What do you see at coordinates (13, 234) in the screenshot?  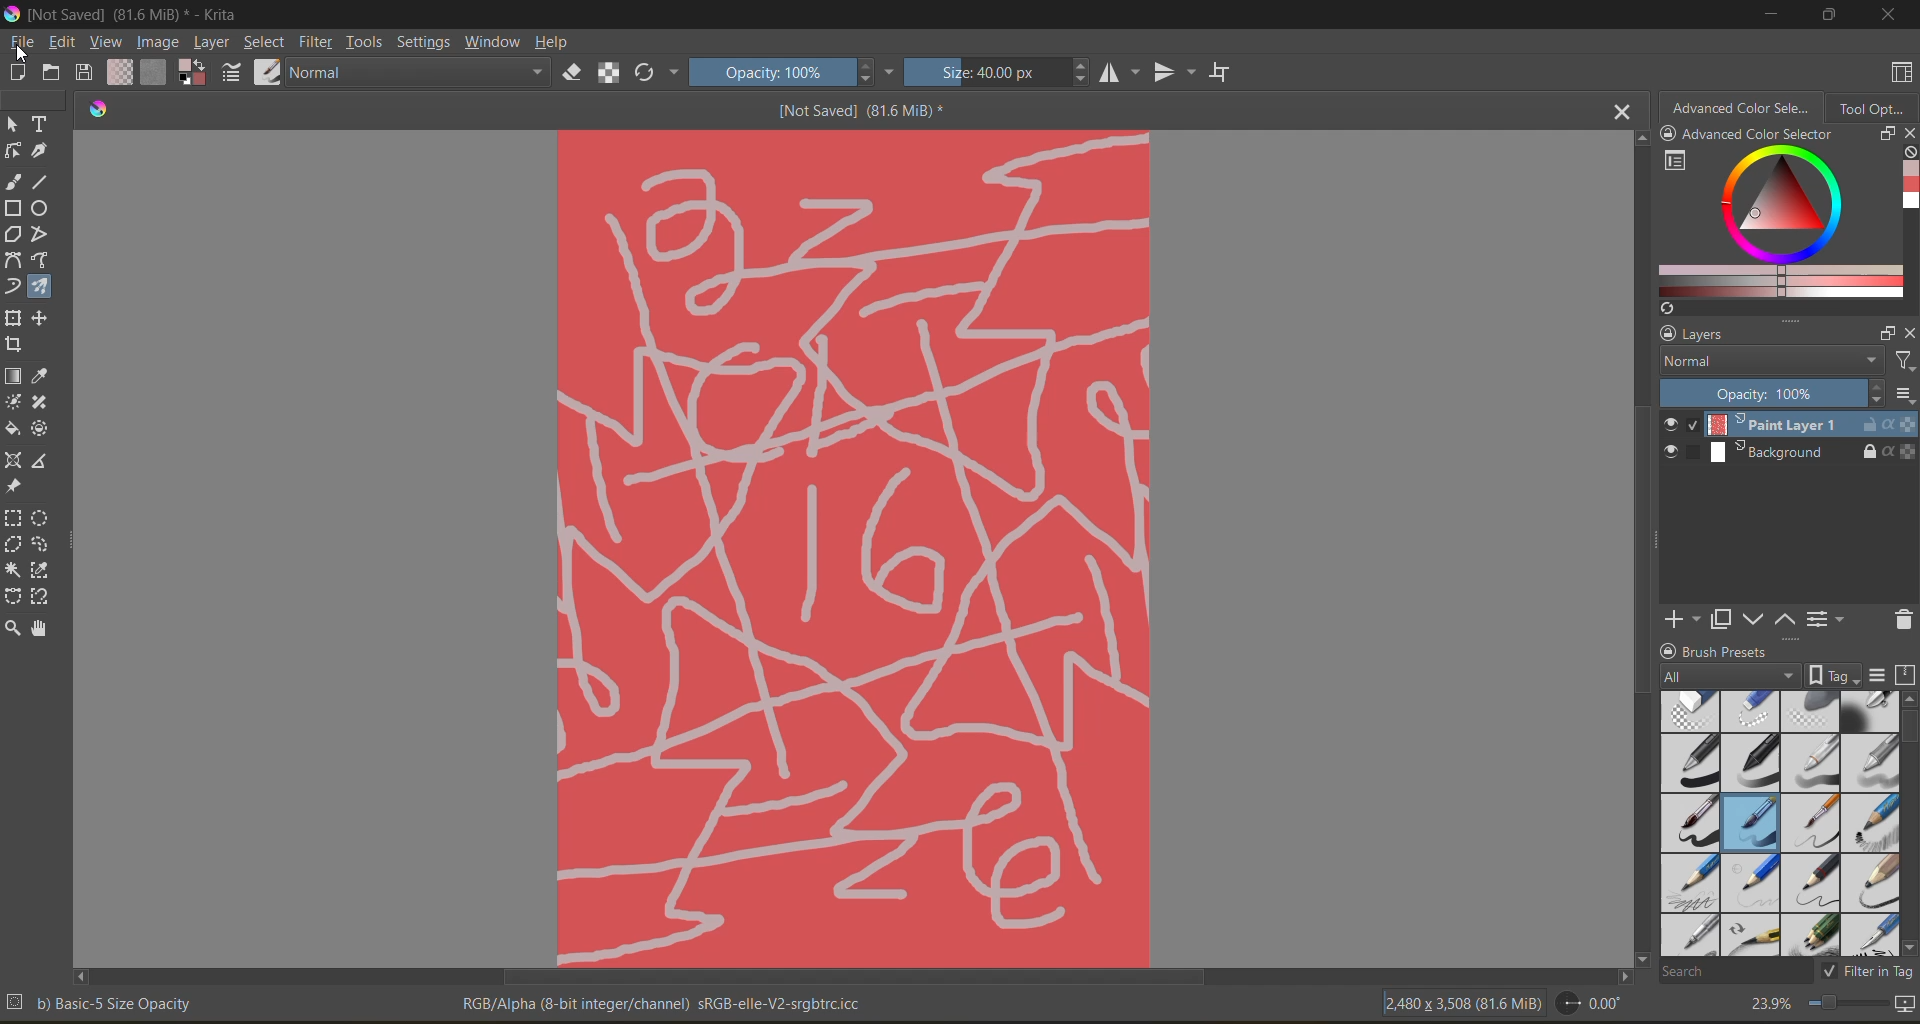 I see `tool` at bounding box center [13, 234].